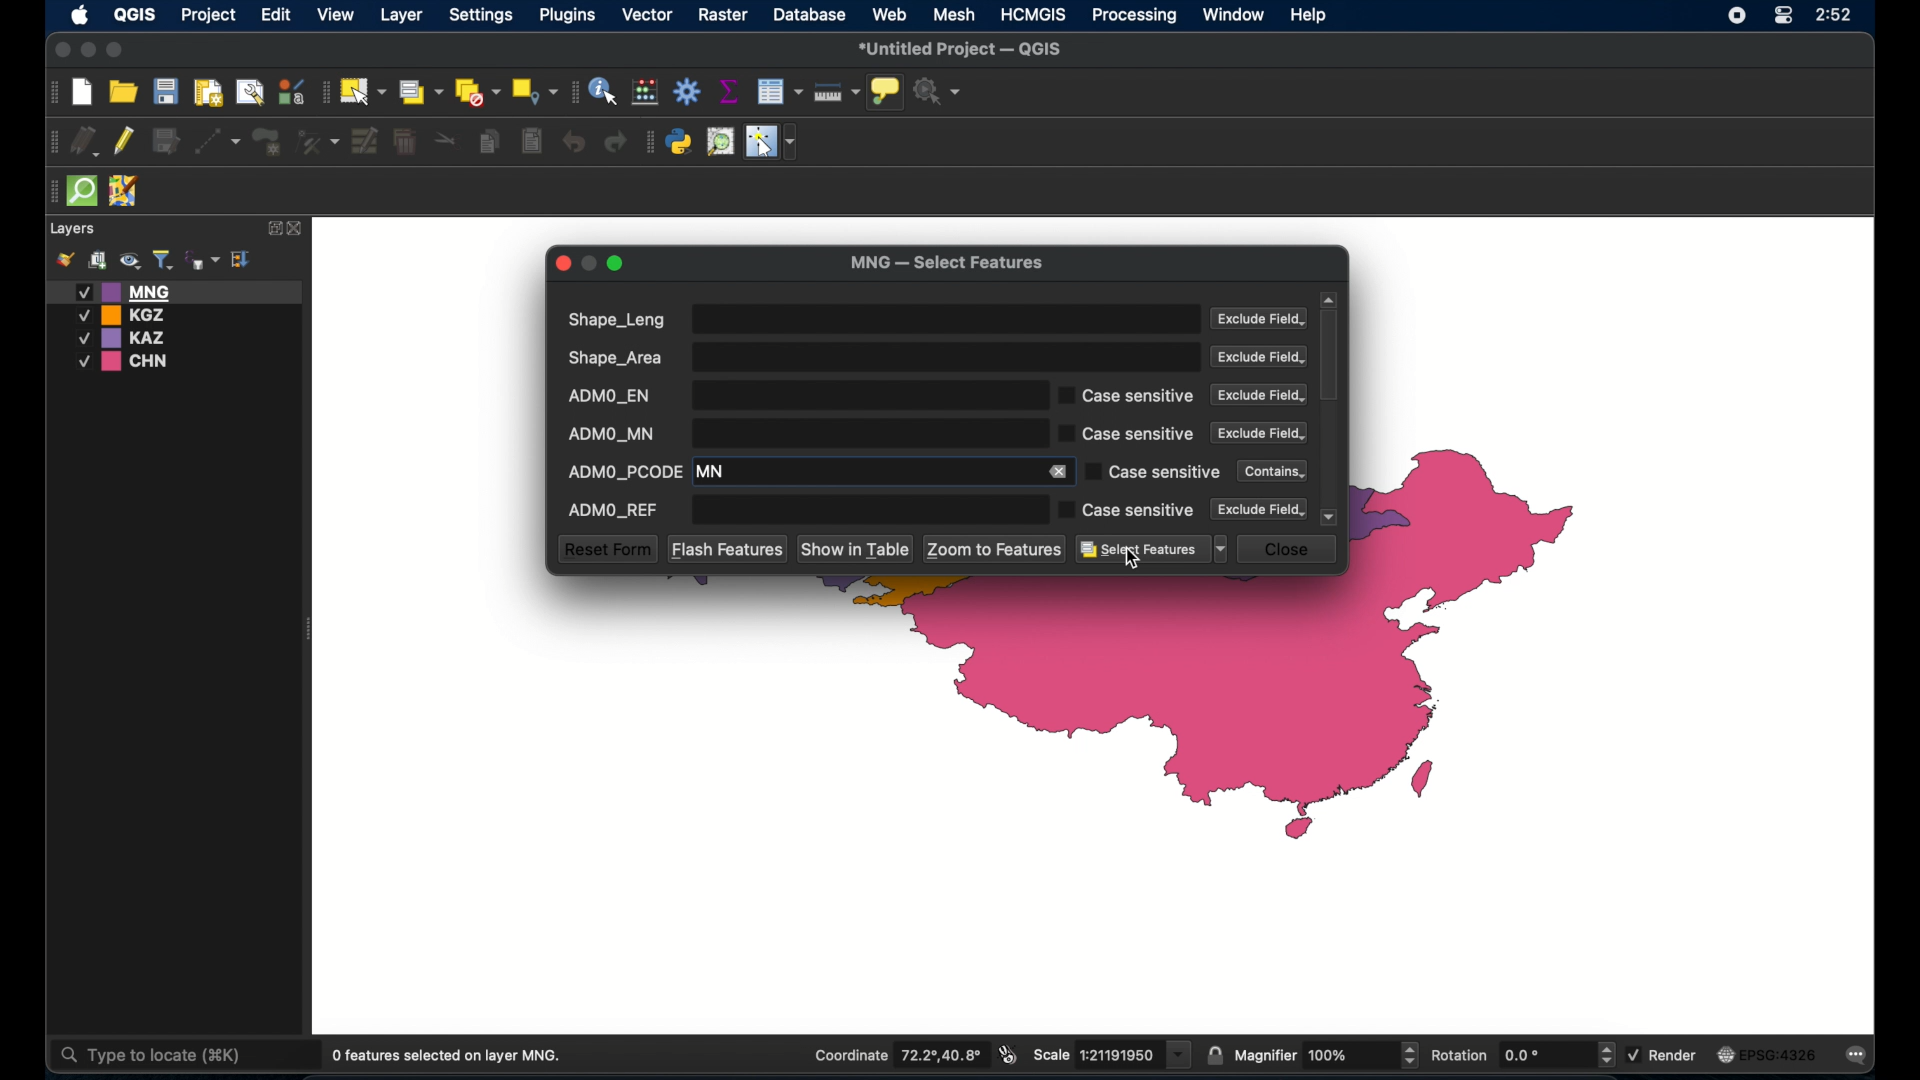 This screenshot has height=1080, width=1920. Describe the element at coordinates (451, 1056) in the screenshot. I see `0 features selected on layer MNG.` at that location.